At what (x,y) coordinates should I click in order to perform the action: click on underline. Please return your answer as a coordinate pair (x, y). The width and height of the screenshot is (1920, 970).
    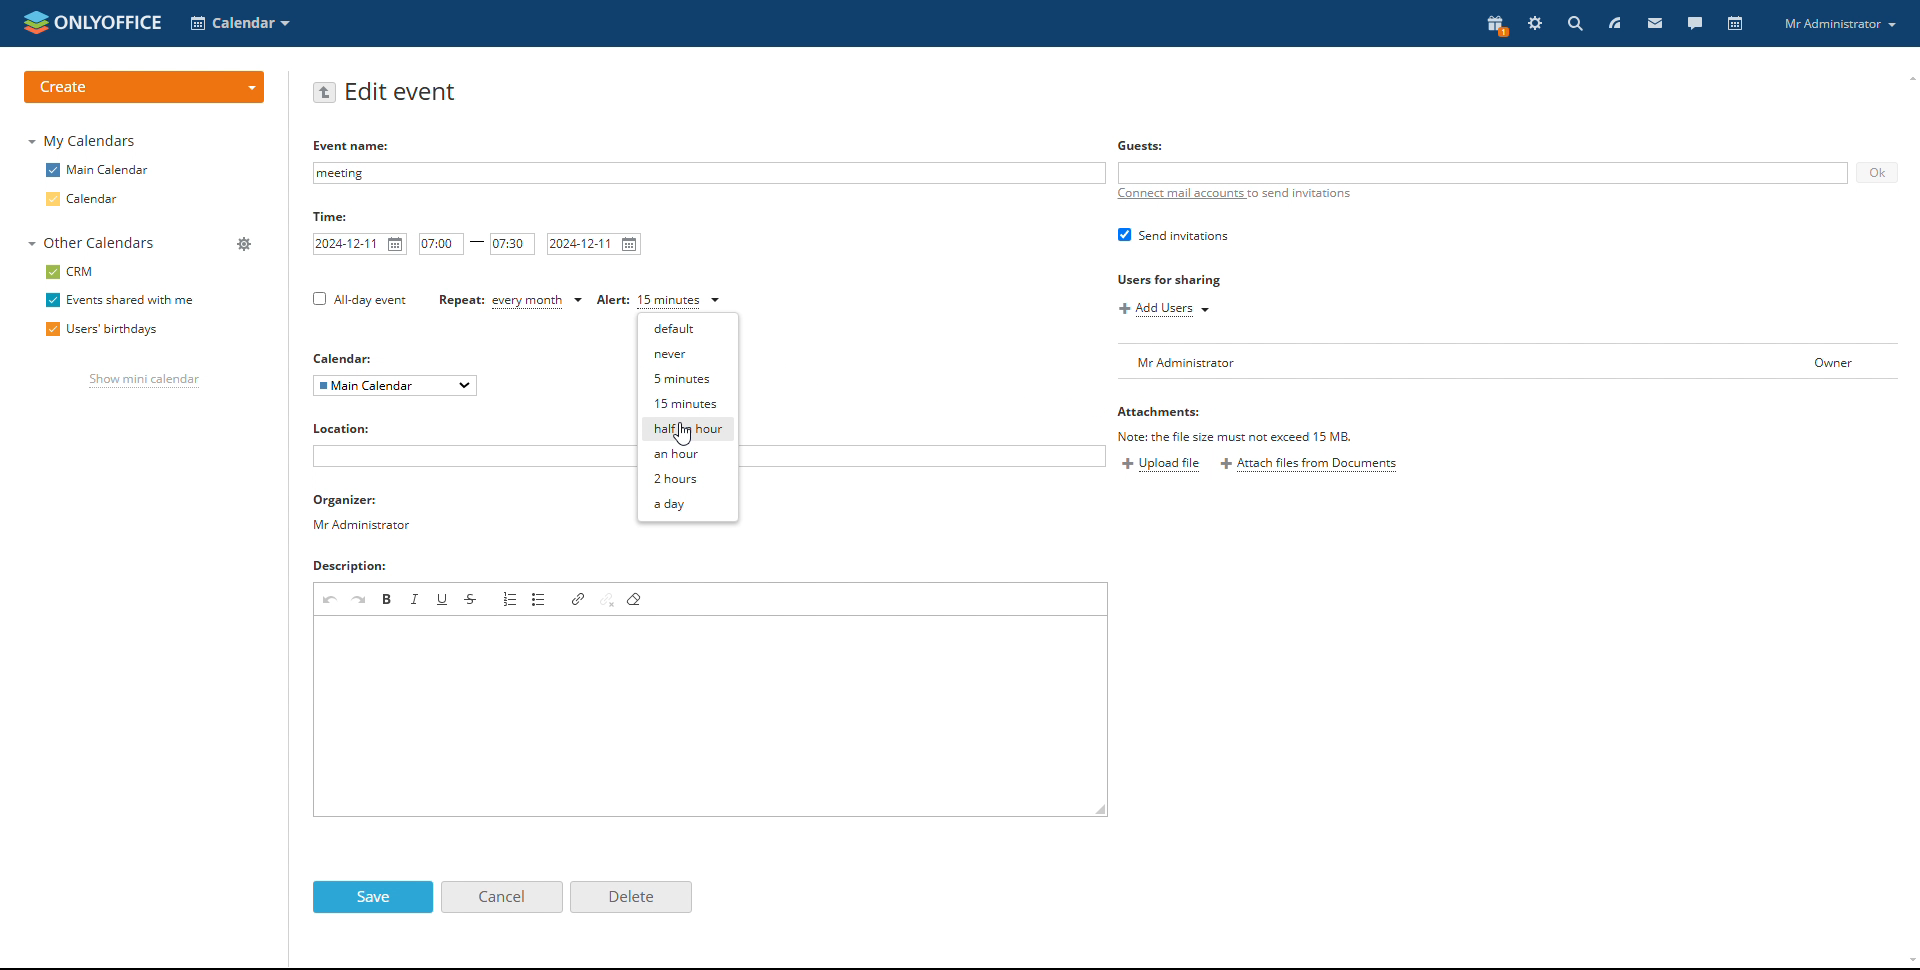
    Looking at the image, I should click on (443, 597).